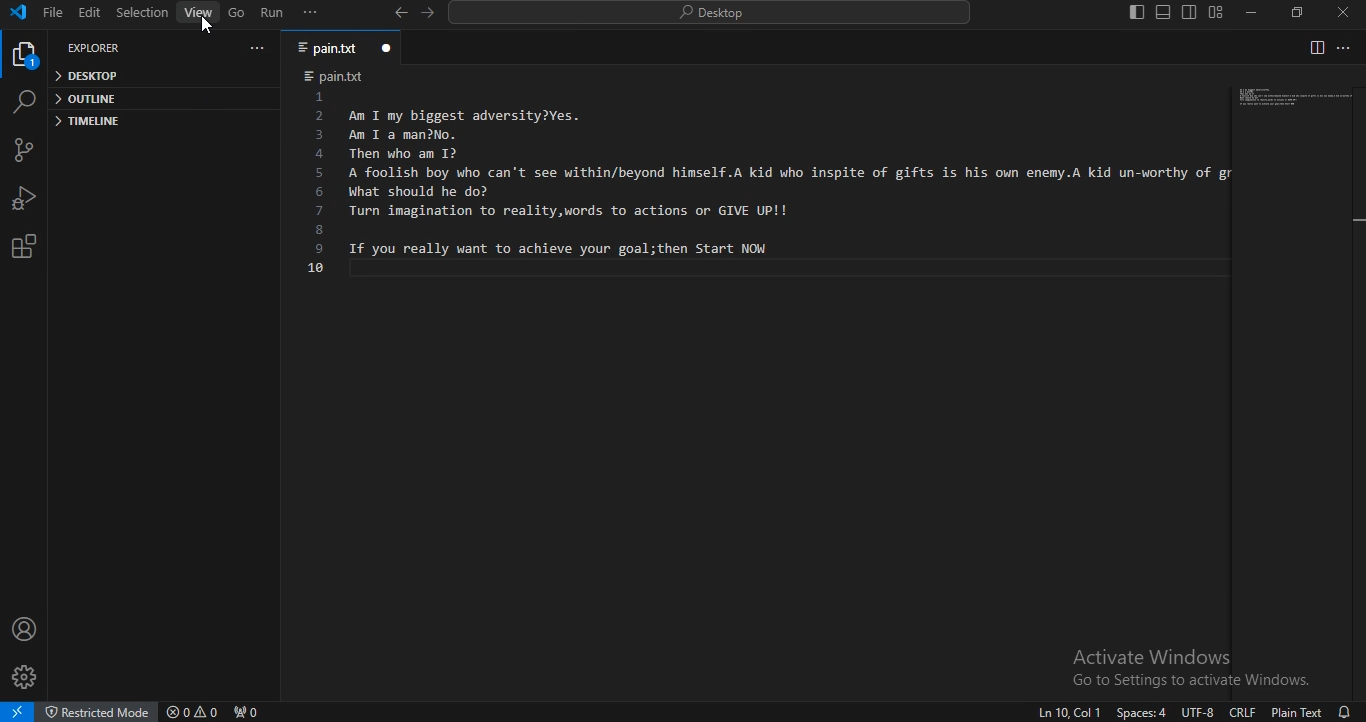  Describe the element at coordinates (53, 13) in the screenshot. I see `file` at that location.